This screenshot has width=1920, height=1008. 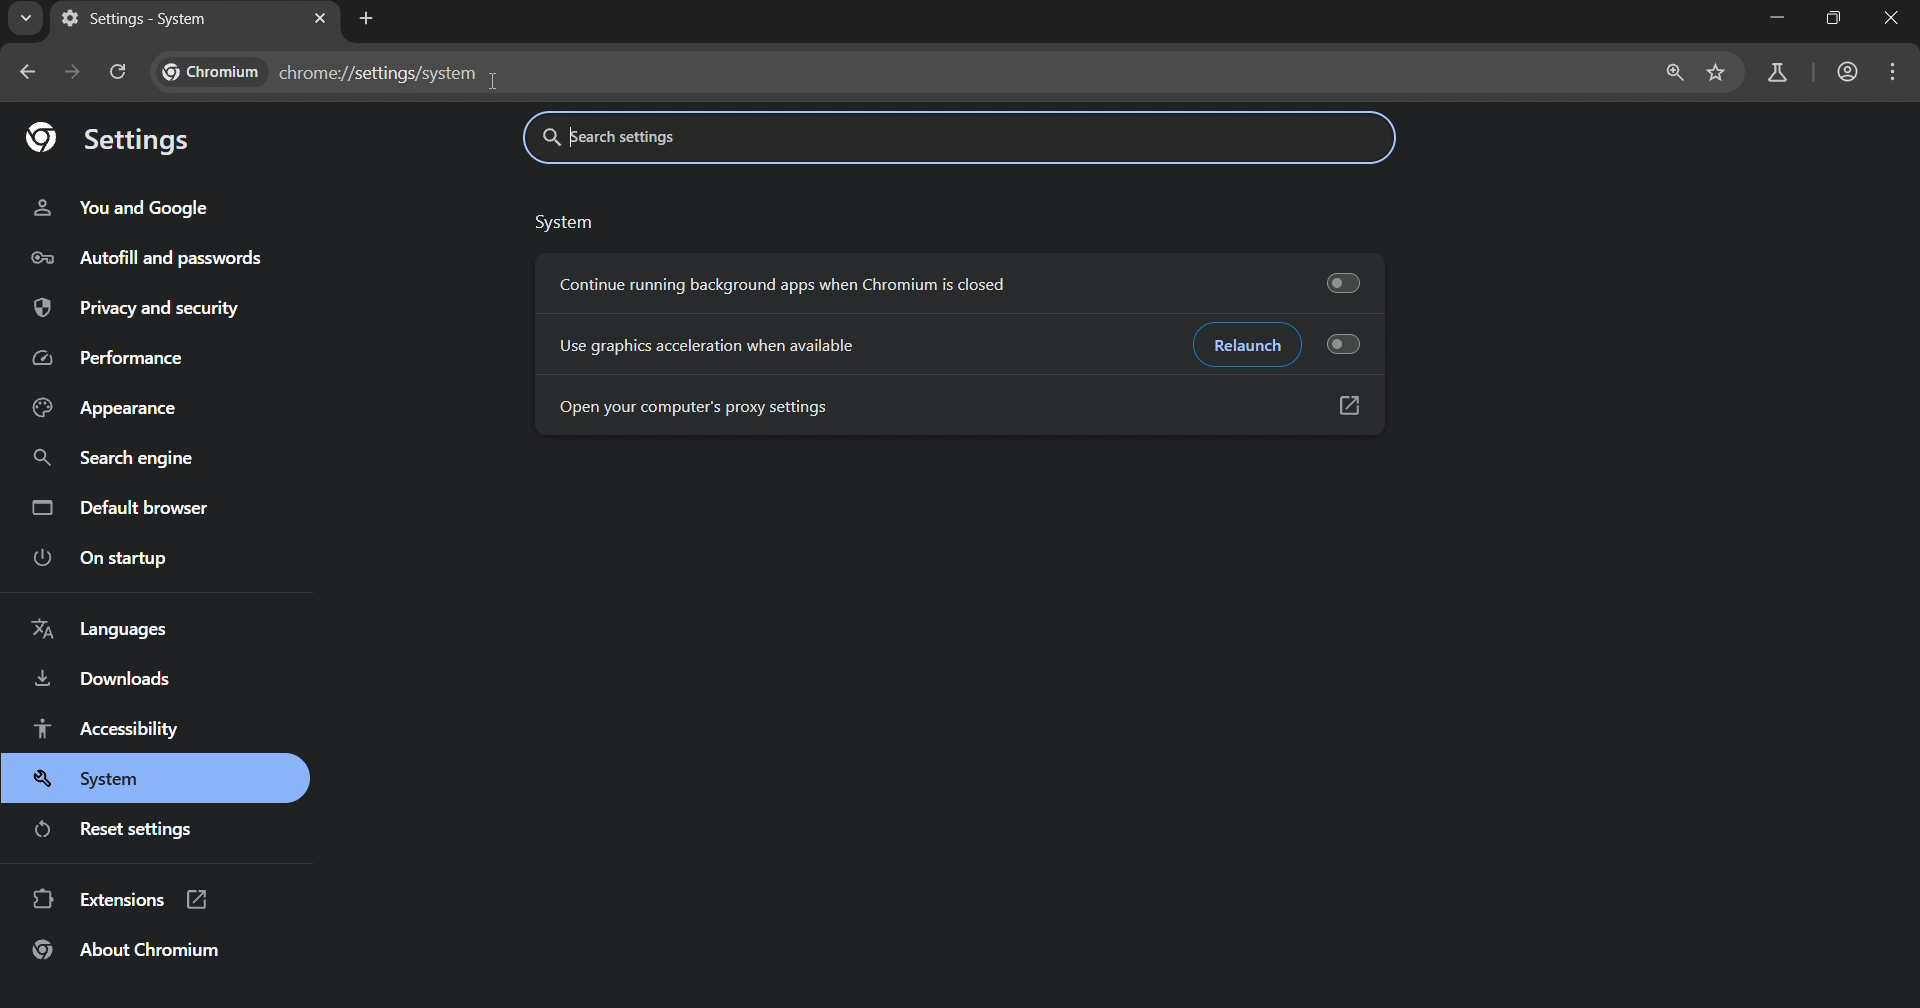 I want to click on Minimize, so click(x=1773, y=21).